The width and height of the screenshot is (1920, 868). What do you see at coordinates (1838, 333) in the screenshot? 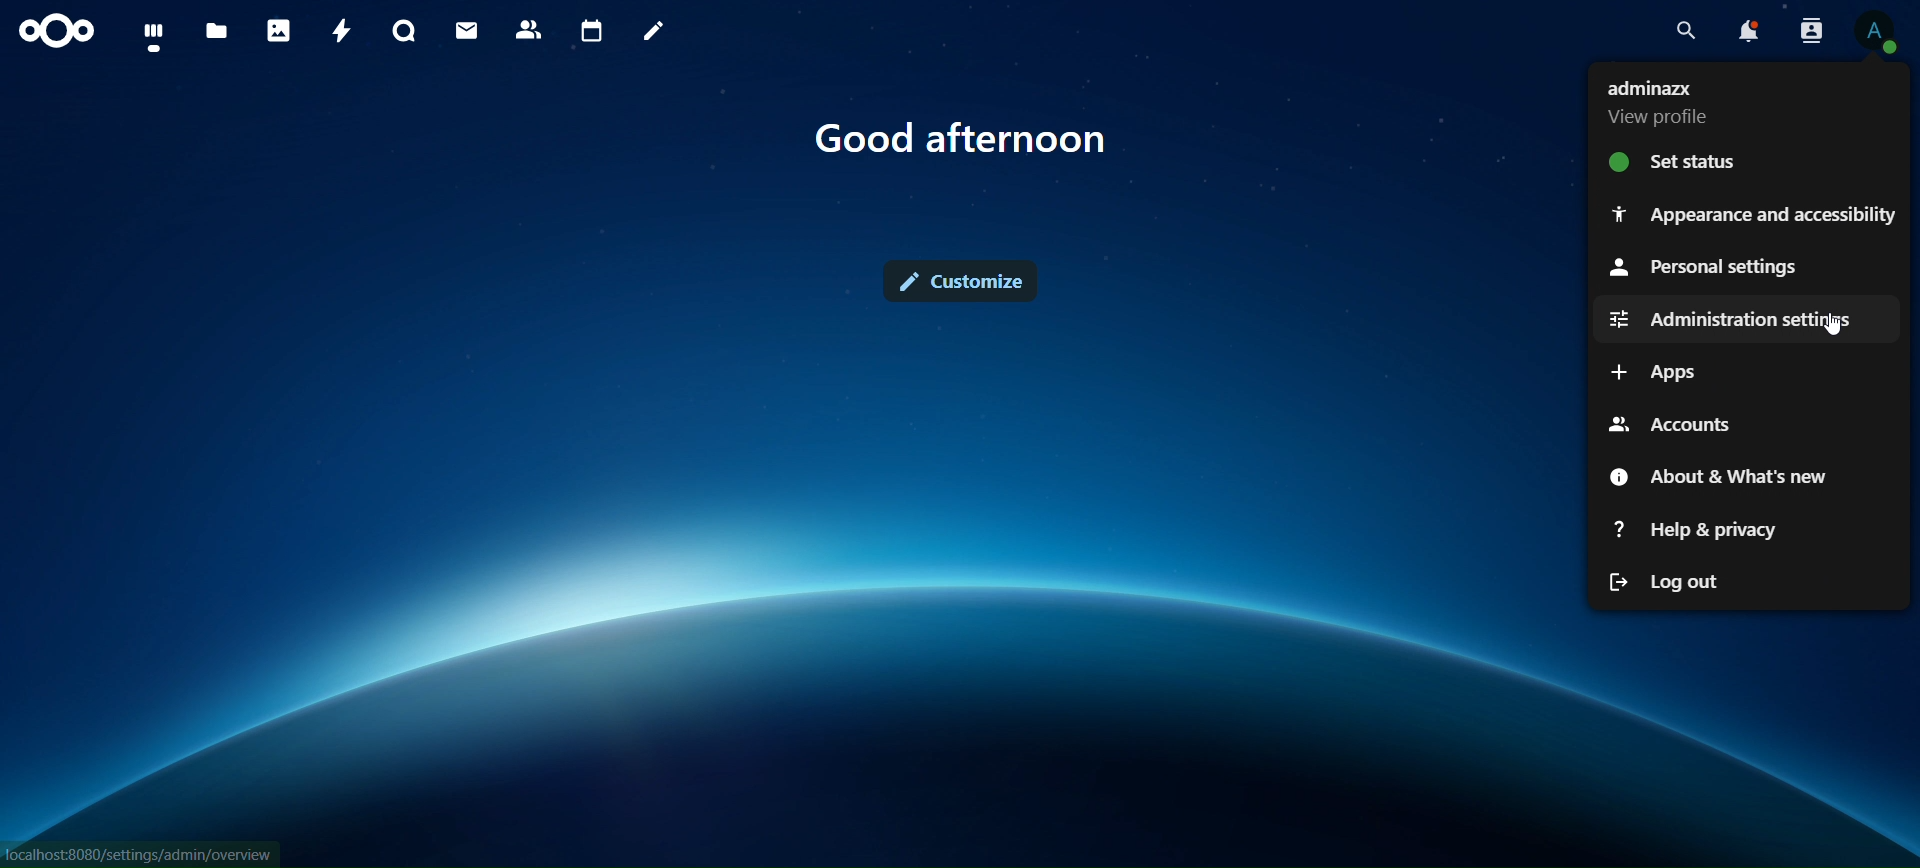
I see `cursor` at bounding box center [1838, 333].